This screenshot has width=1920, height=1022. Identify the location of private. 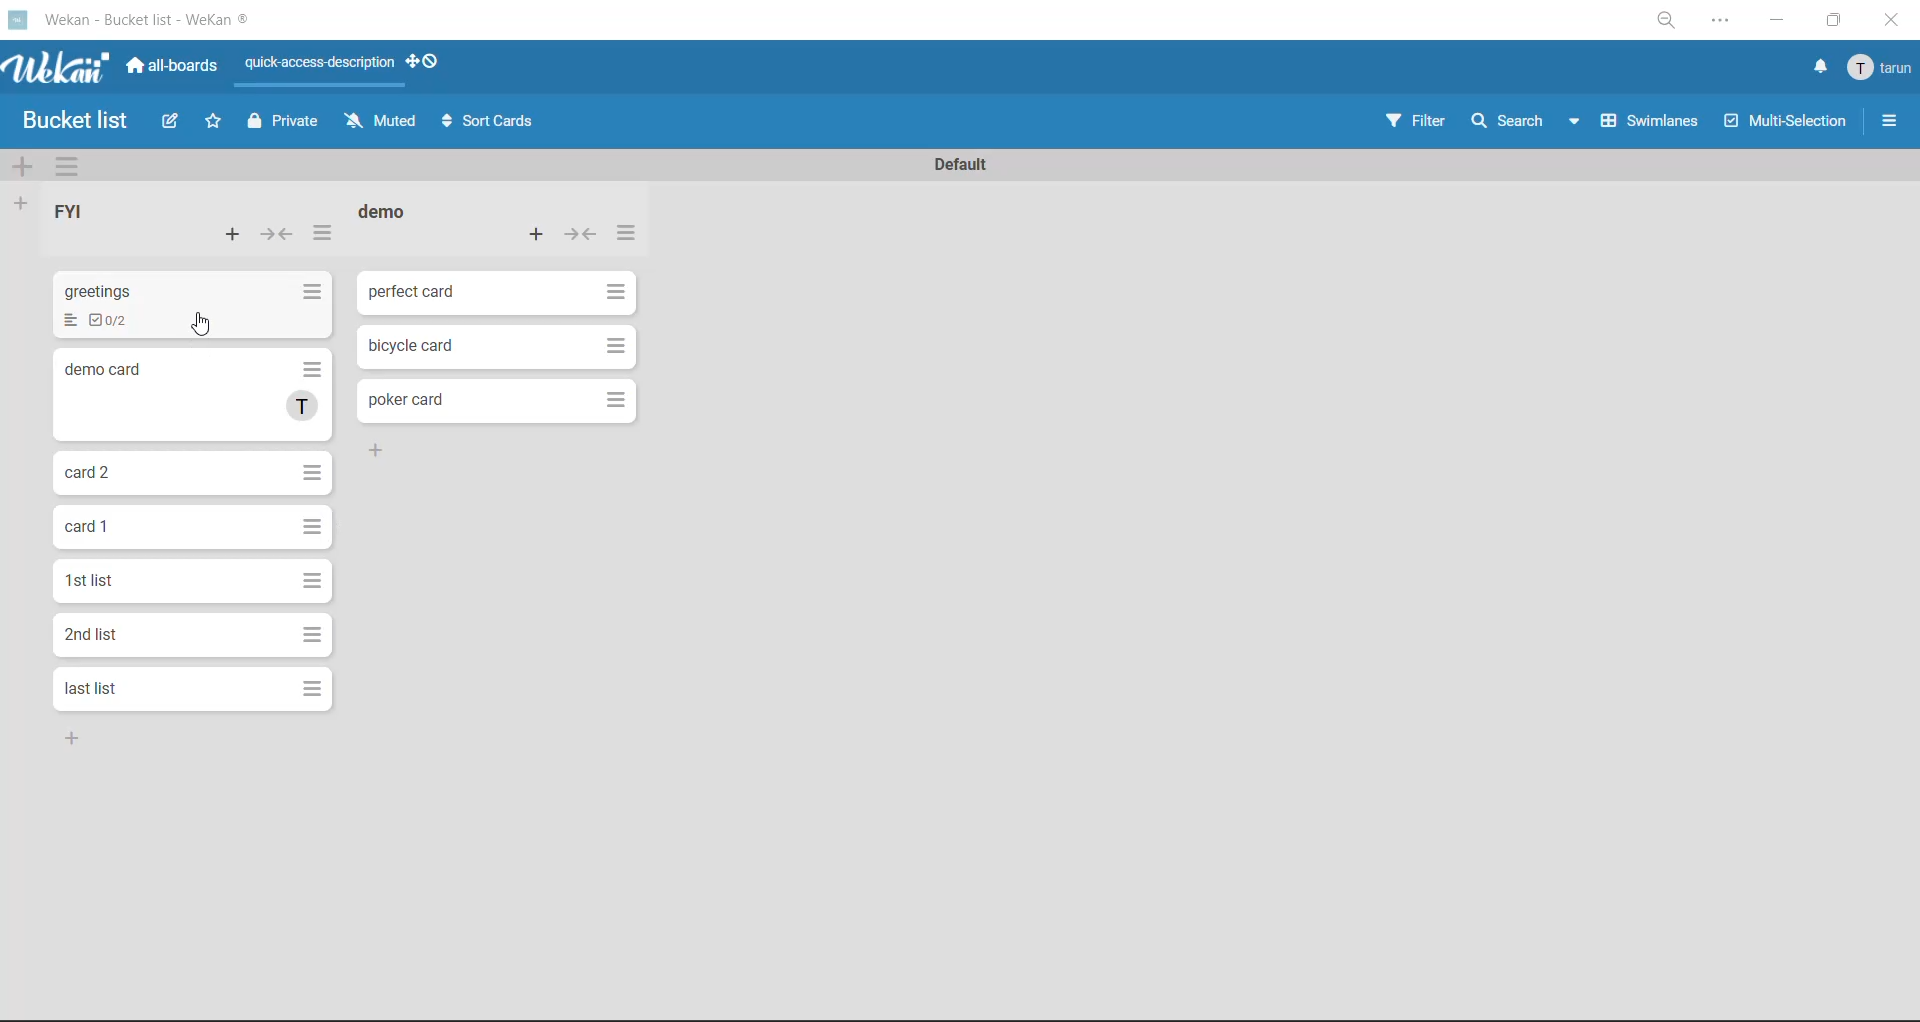
(282, 126).